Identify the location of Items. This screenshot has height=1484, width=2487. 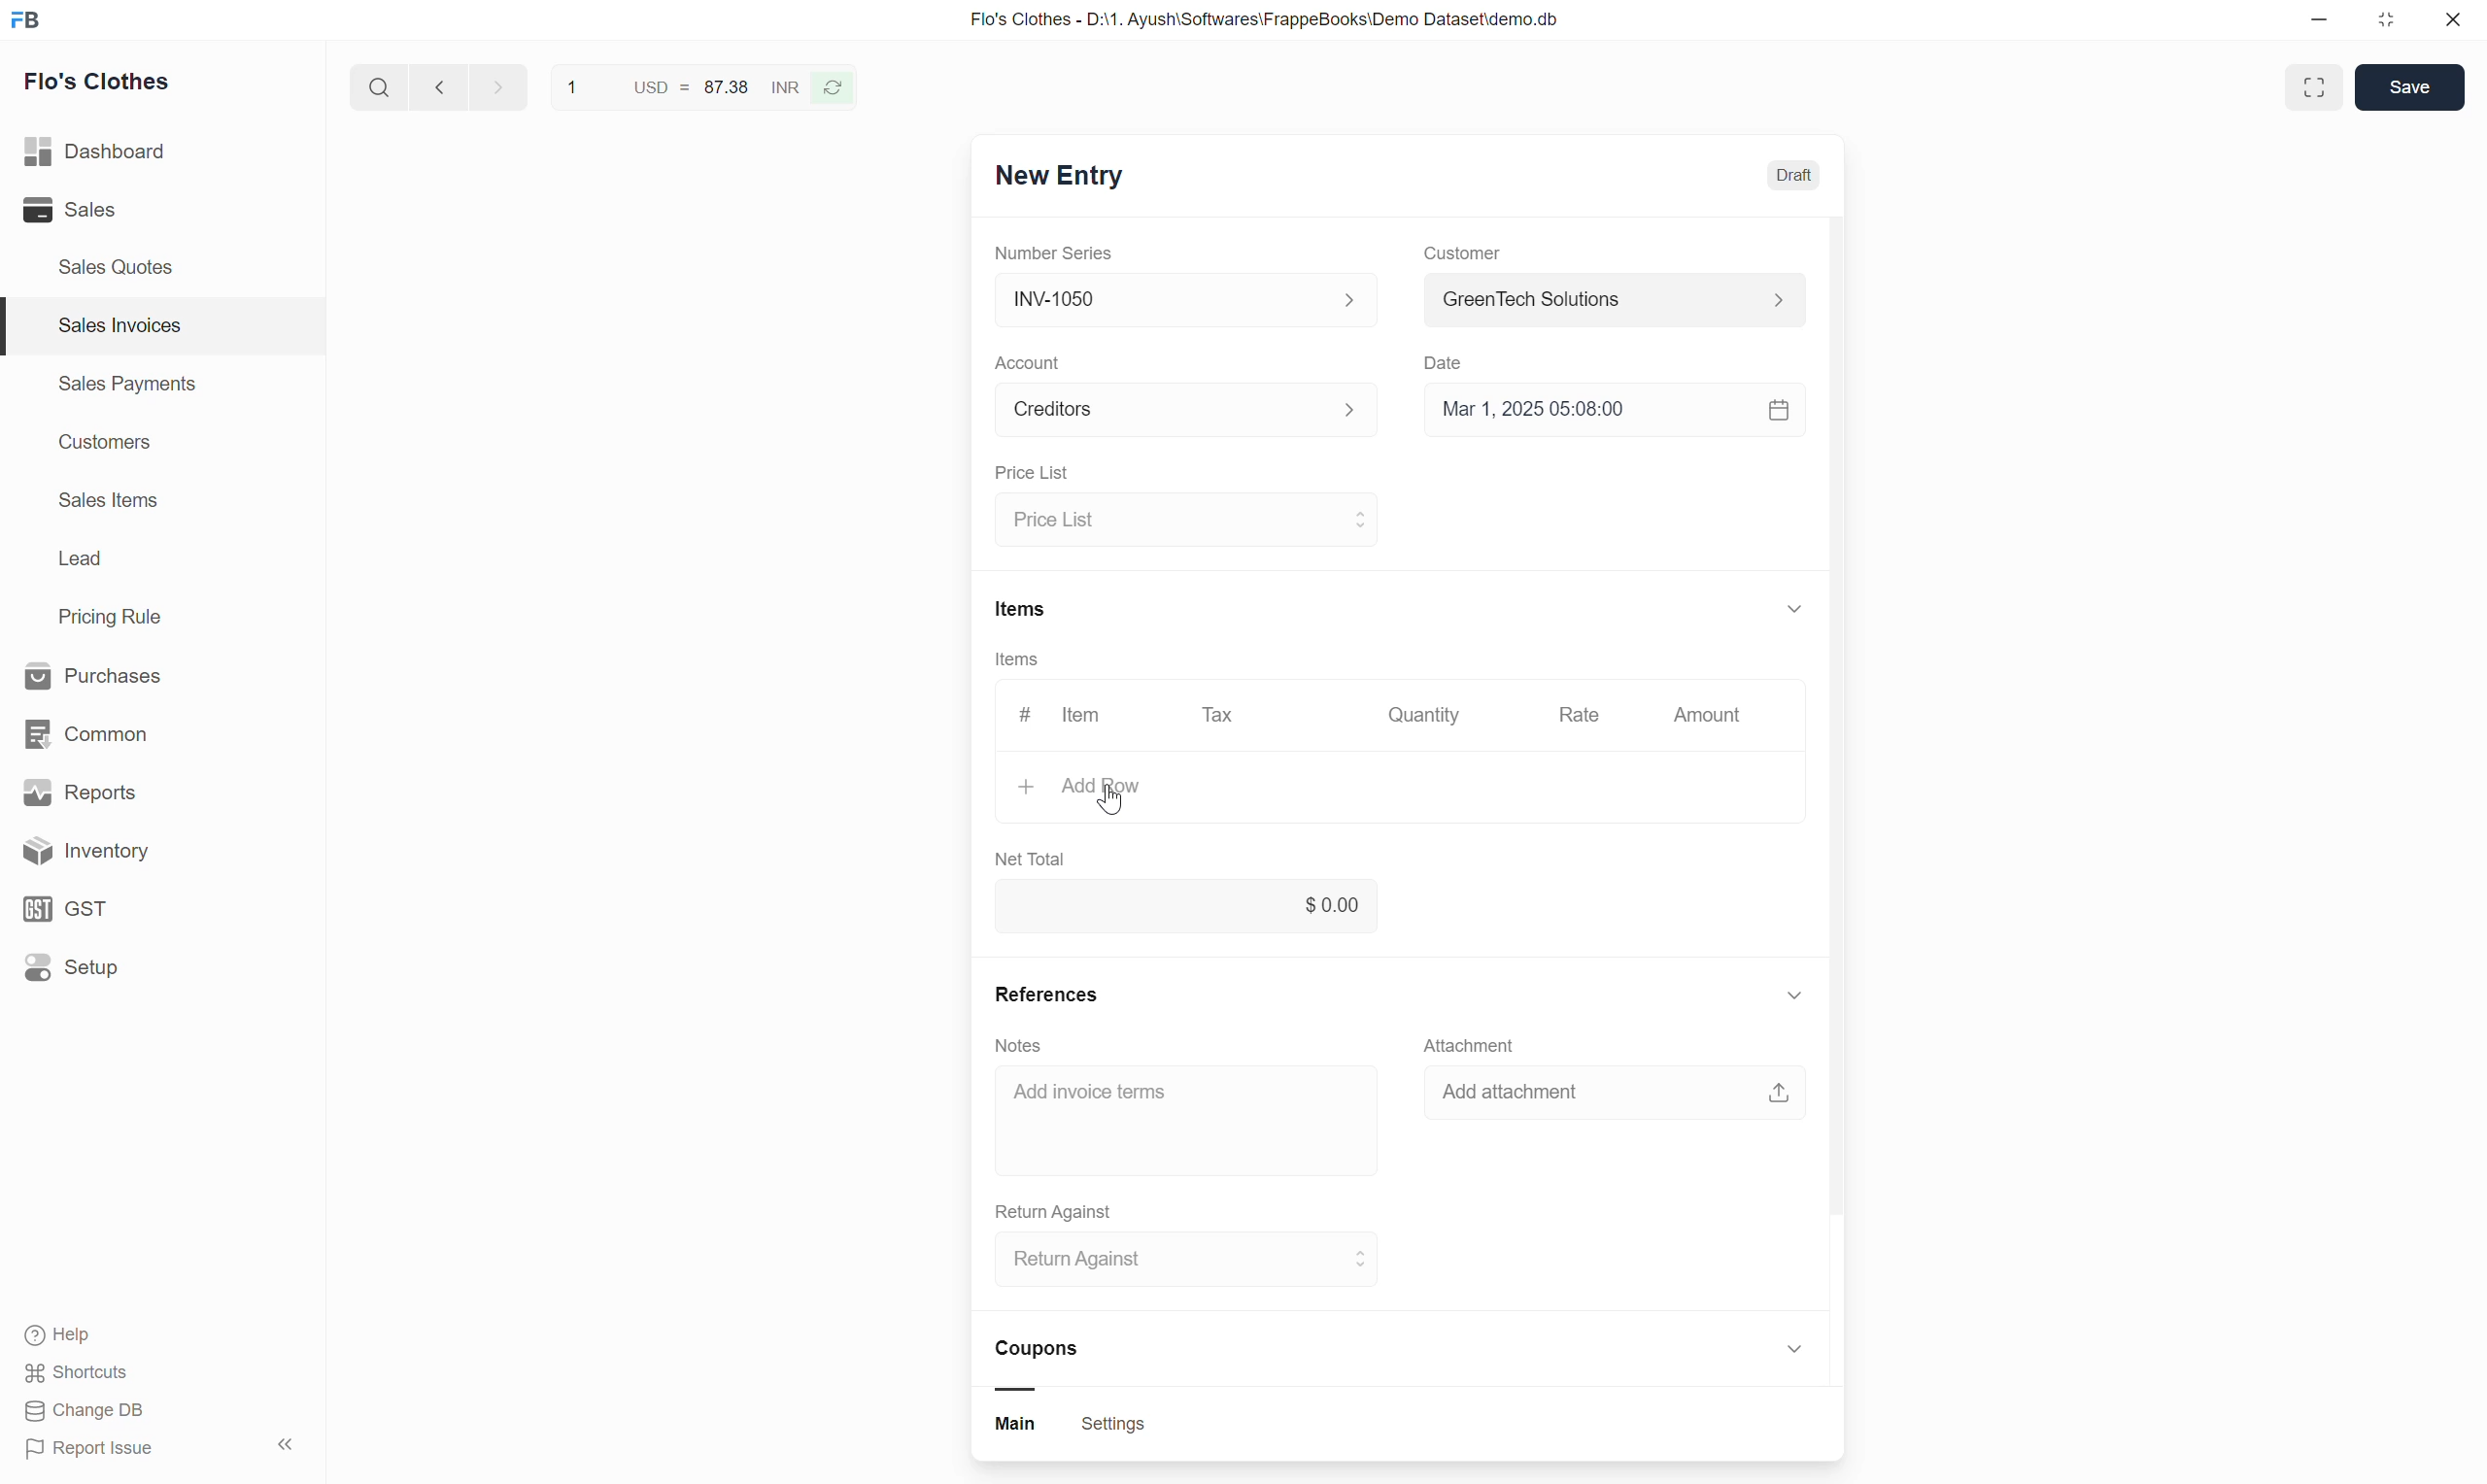
(1020, 608).